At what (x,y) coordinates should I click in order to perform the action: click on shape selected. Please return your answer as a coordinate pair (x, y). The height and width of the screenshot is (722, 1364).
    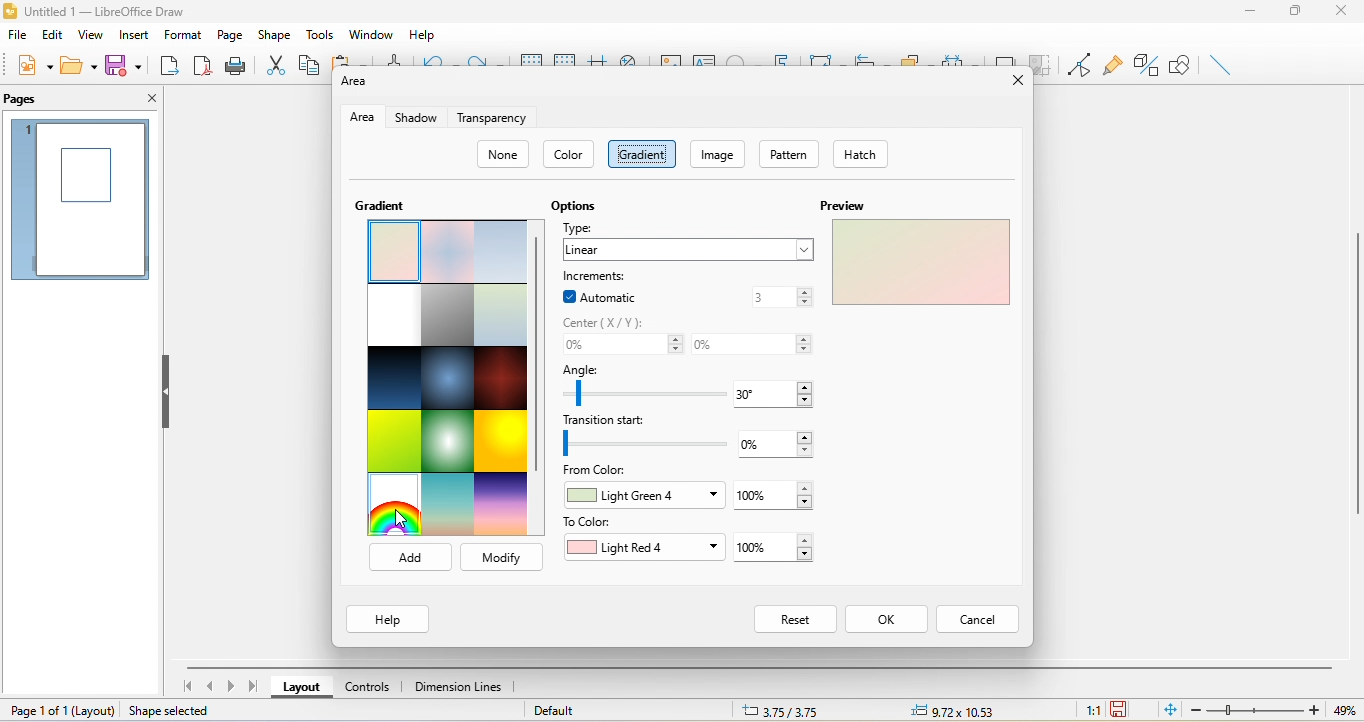
    Looking at the image, I should click on (173, 711).